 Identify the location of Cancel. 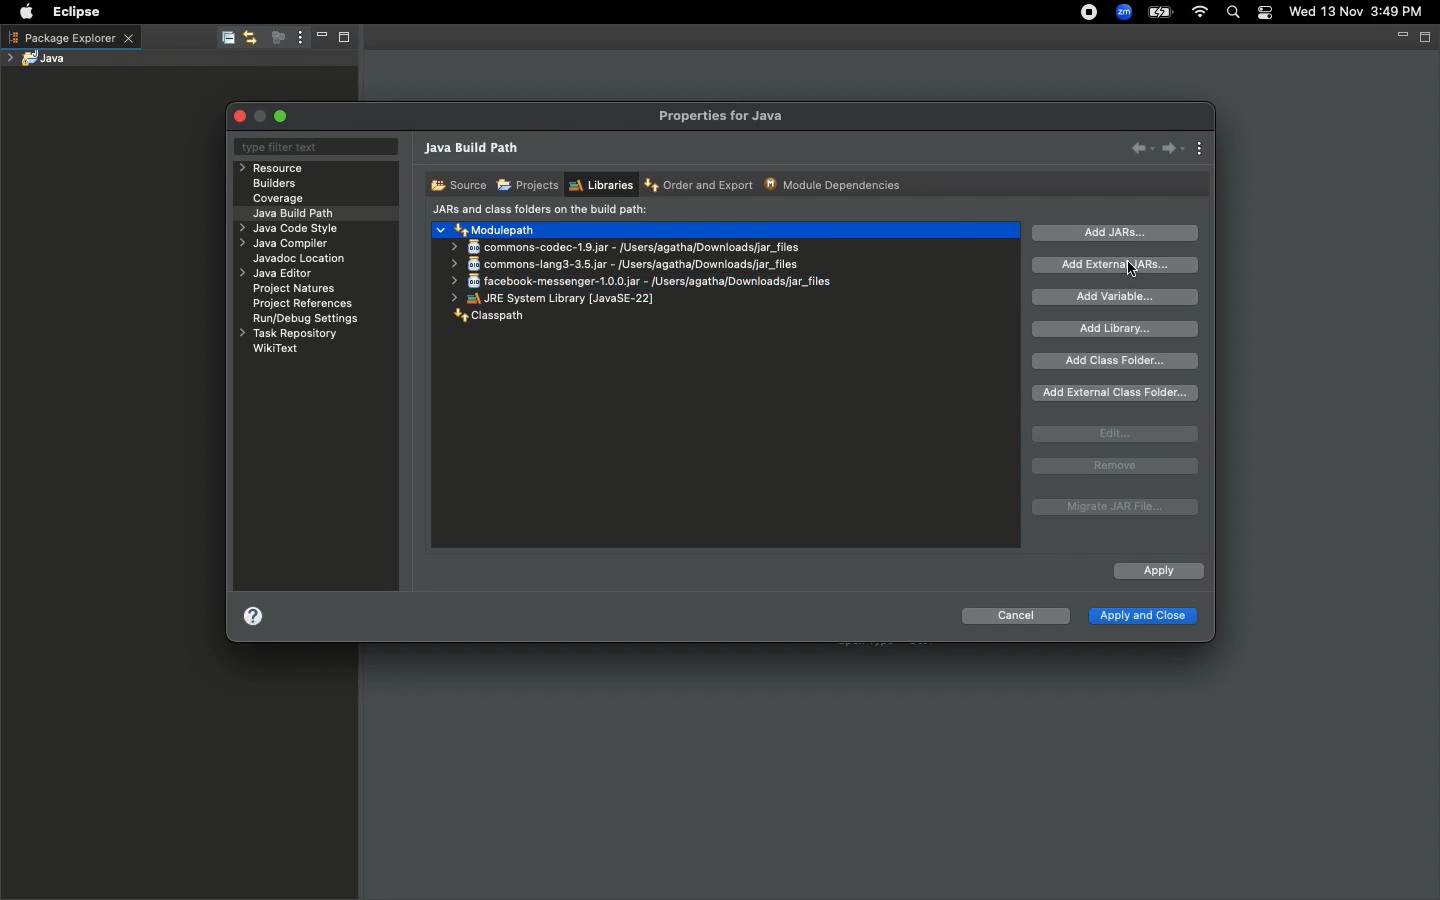
(1015, 619).